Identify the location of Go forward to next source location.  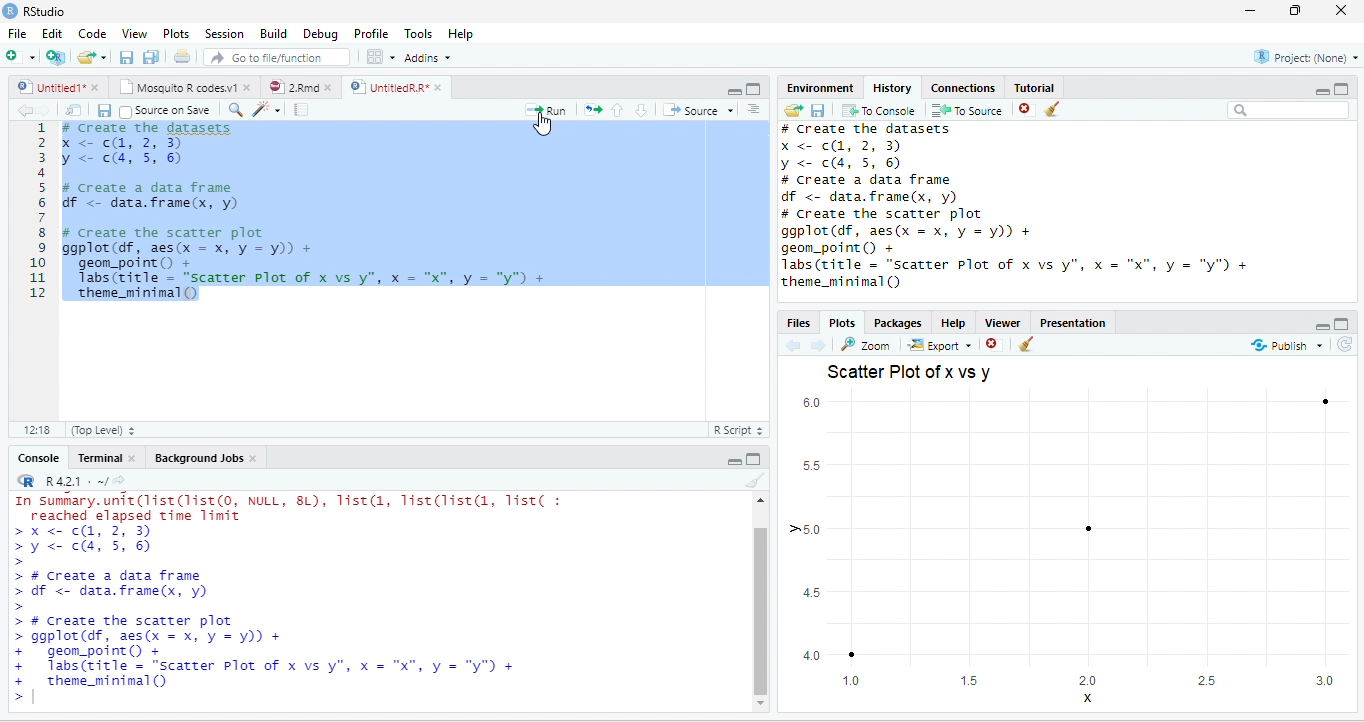
(44, 111).